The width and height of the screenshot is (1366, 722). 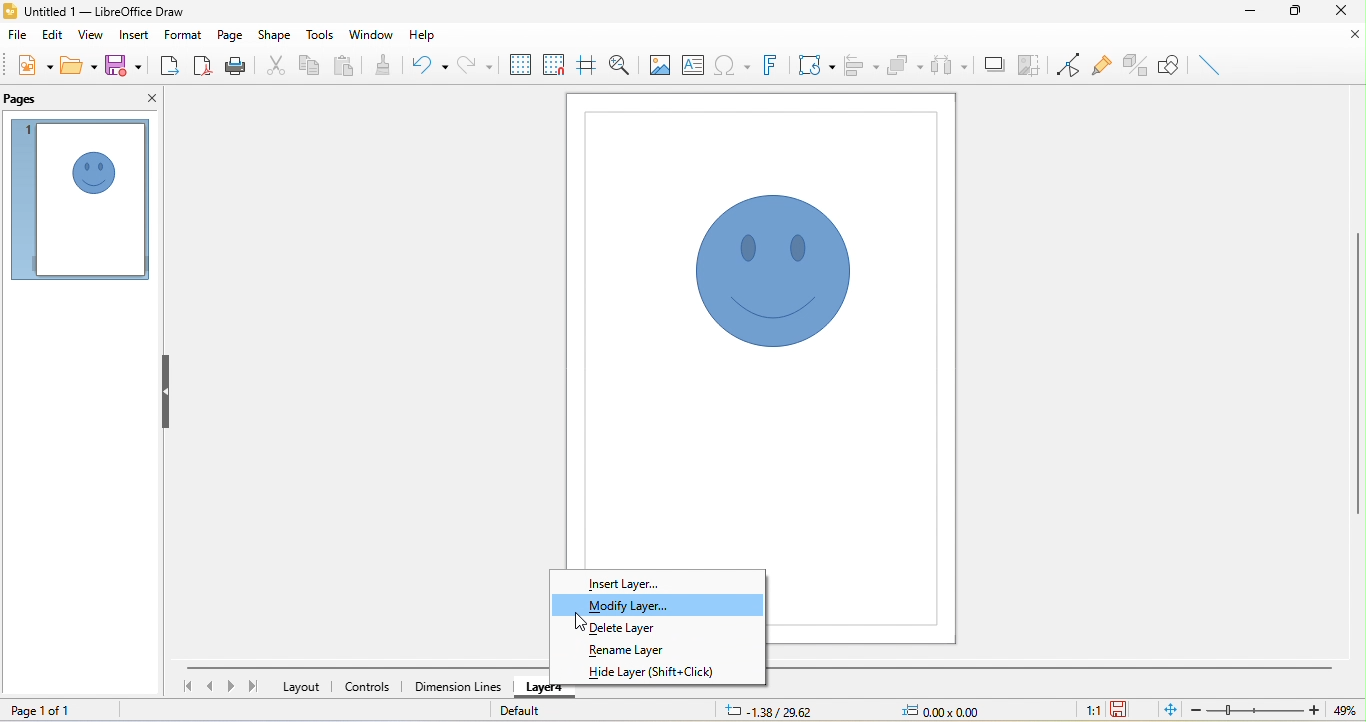 I want to click on paste, so click(x=346, y=67).